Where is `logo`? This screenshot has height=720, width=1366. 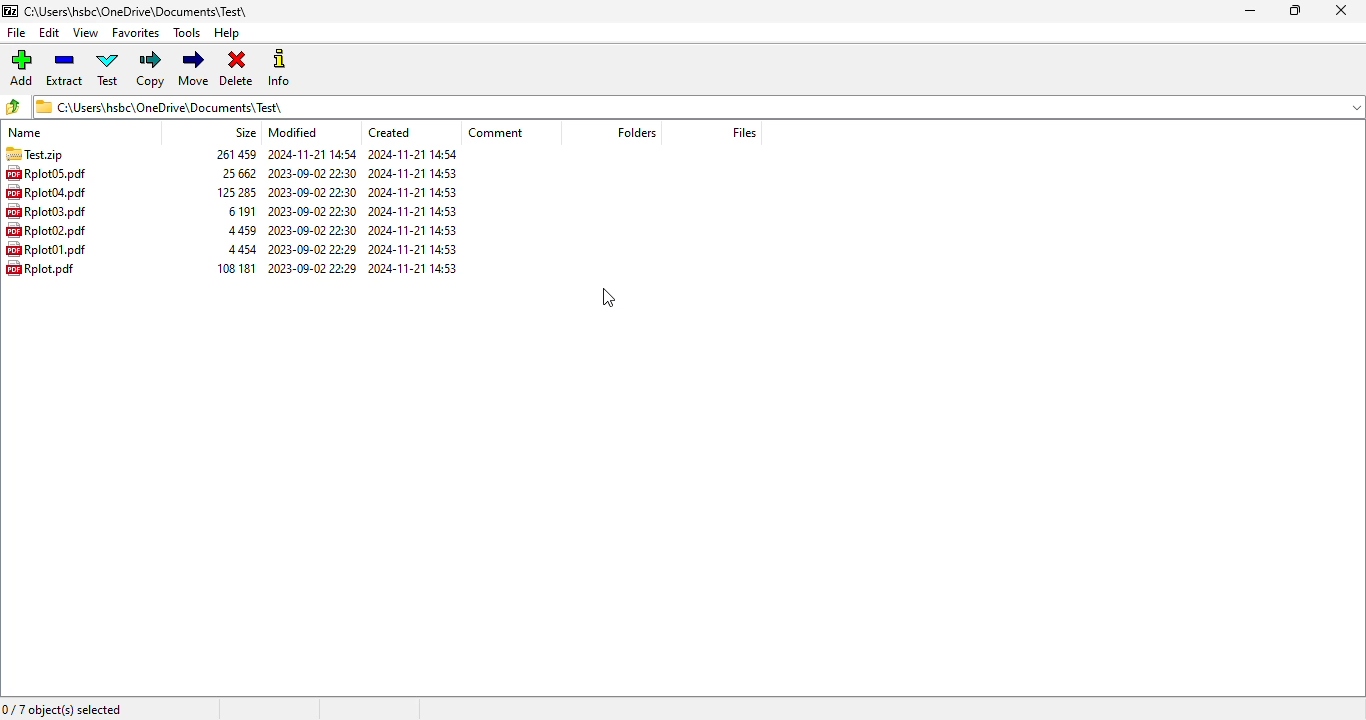
logo is located at coordinates (10, 11).